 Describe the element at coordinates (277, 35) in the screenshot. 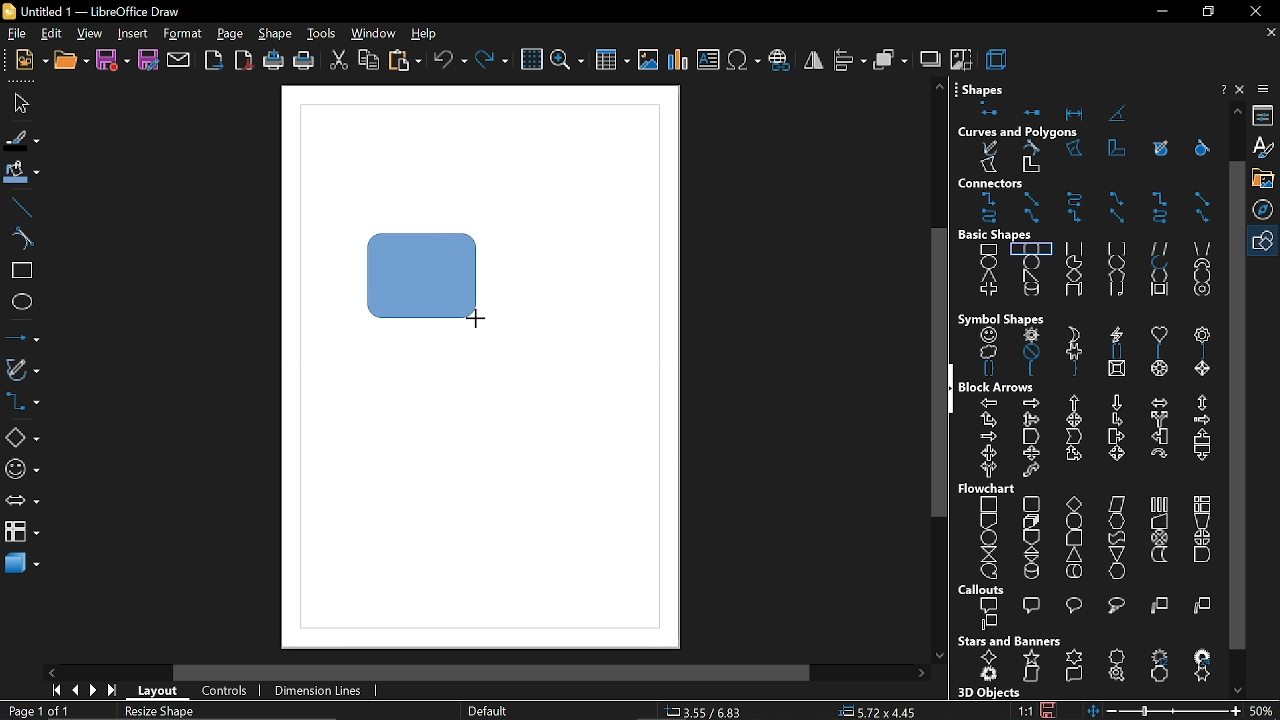

I see `shape` at that location.